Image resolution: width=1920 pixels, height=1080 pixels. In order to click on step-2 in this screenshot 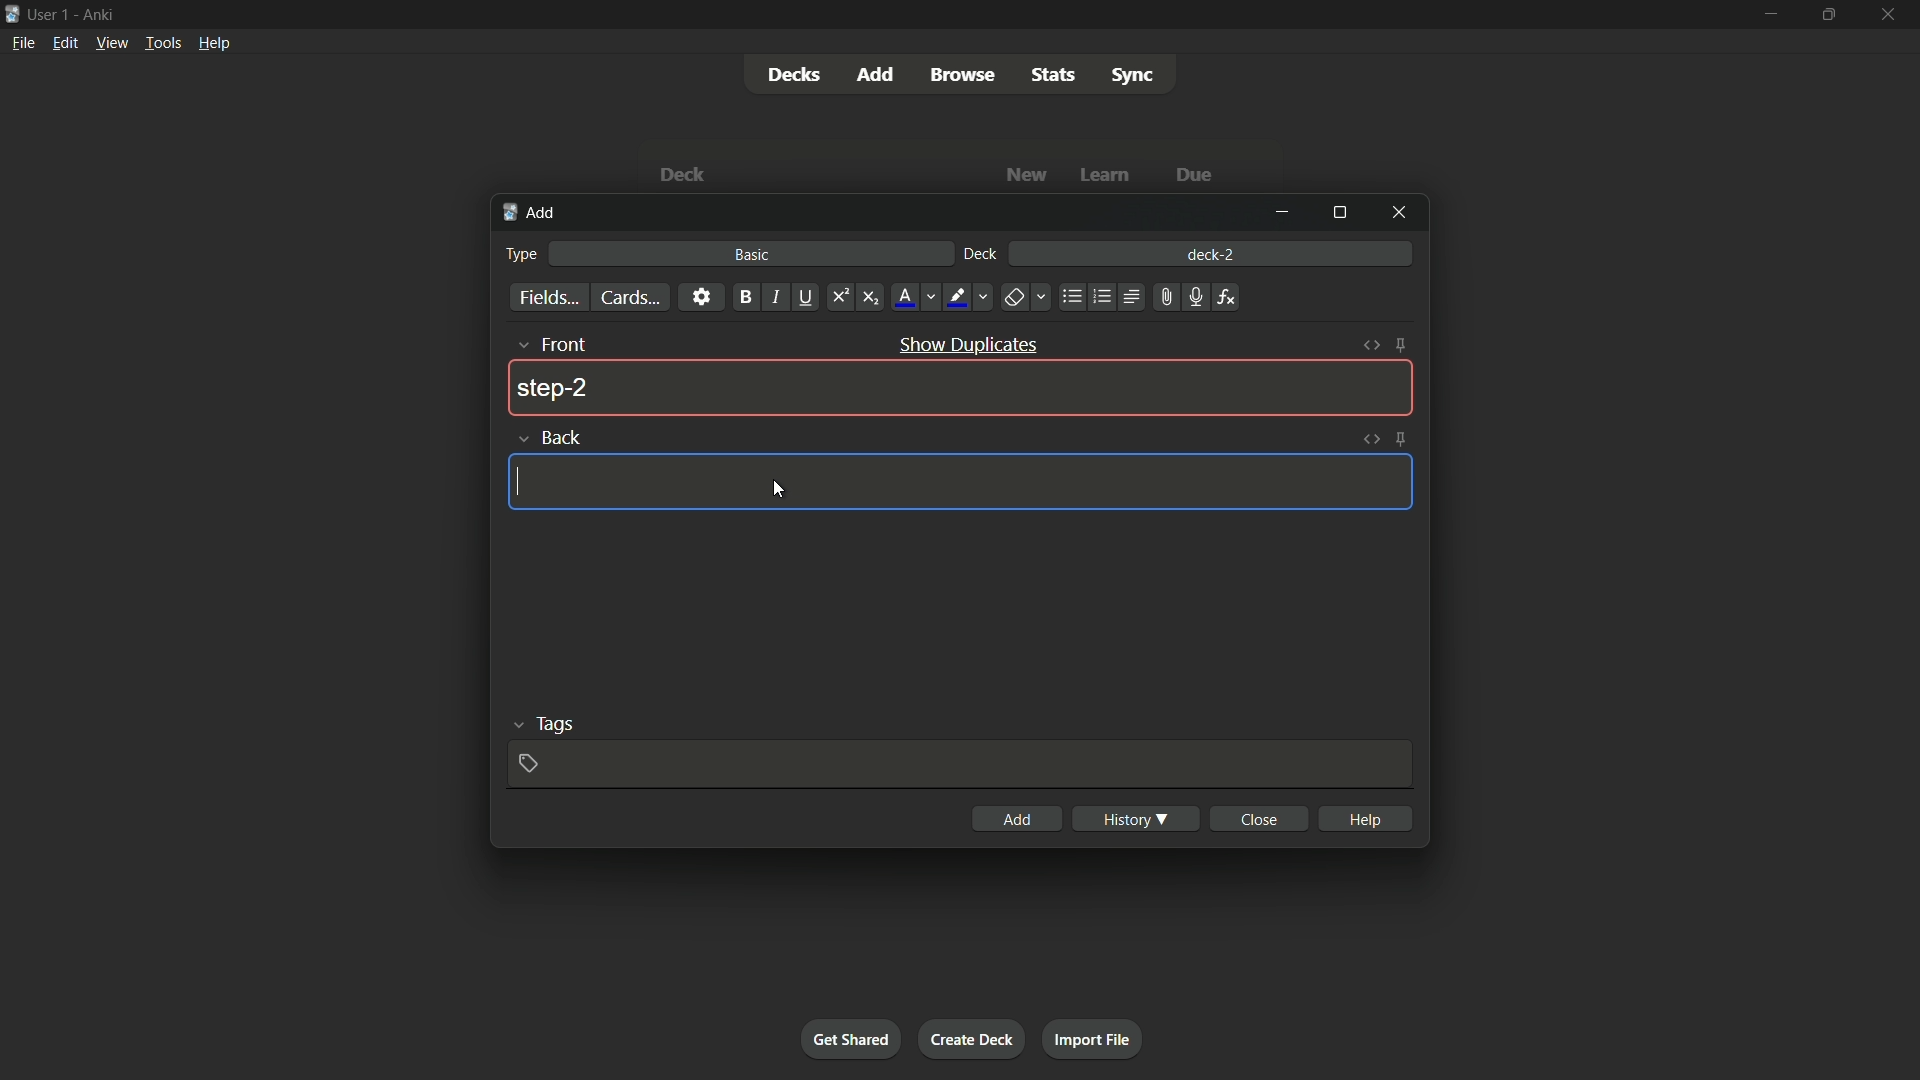, I will do `click(554, 389)`.